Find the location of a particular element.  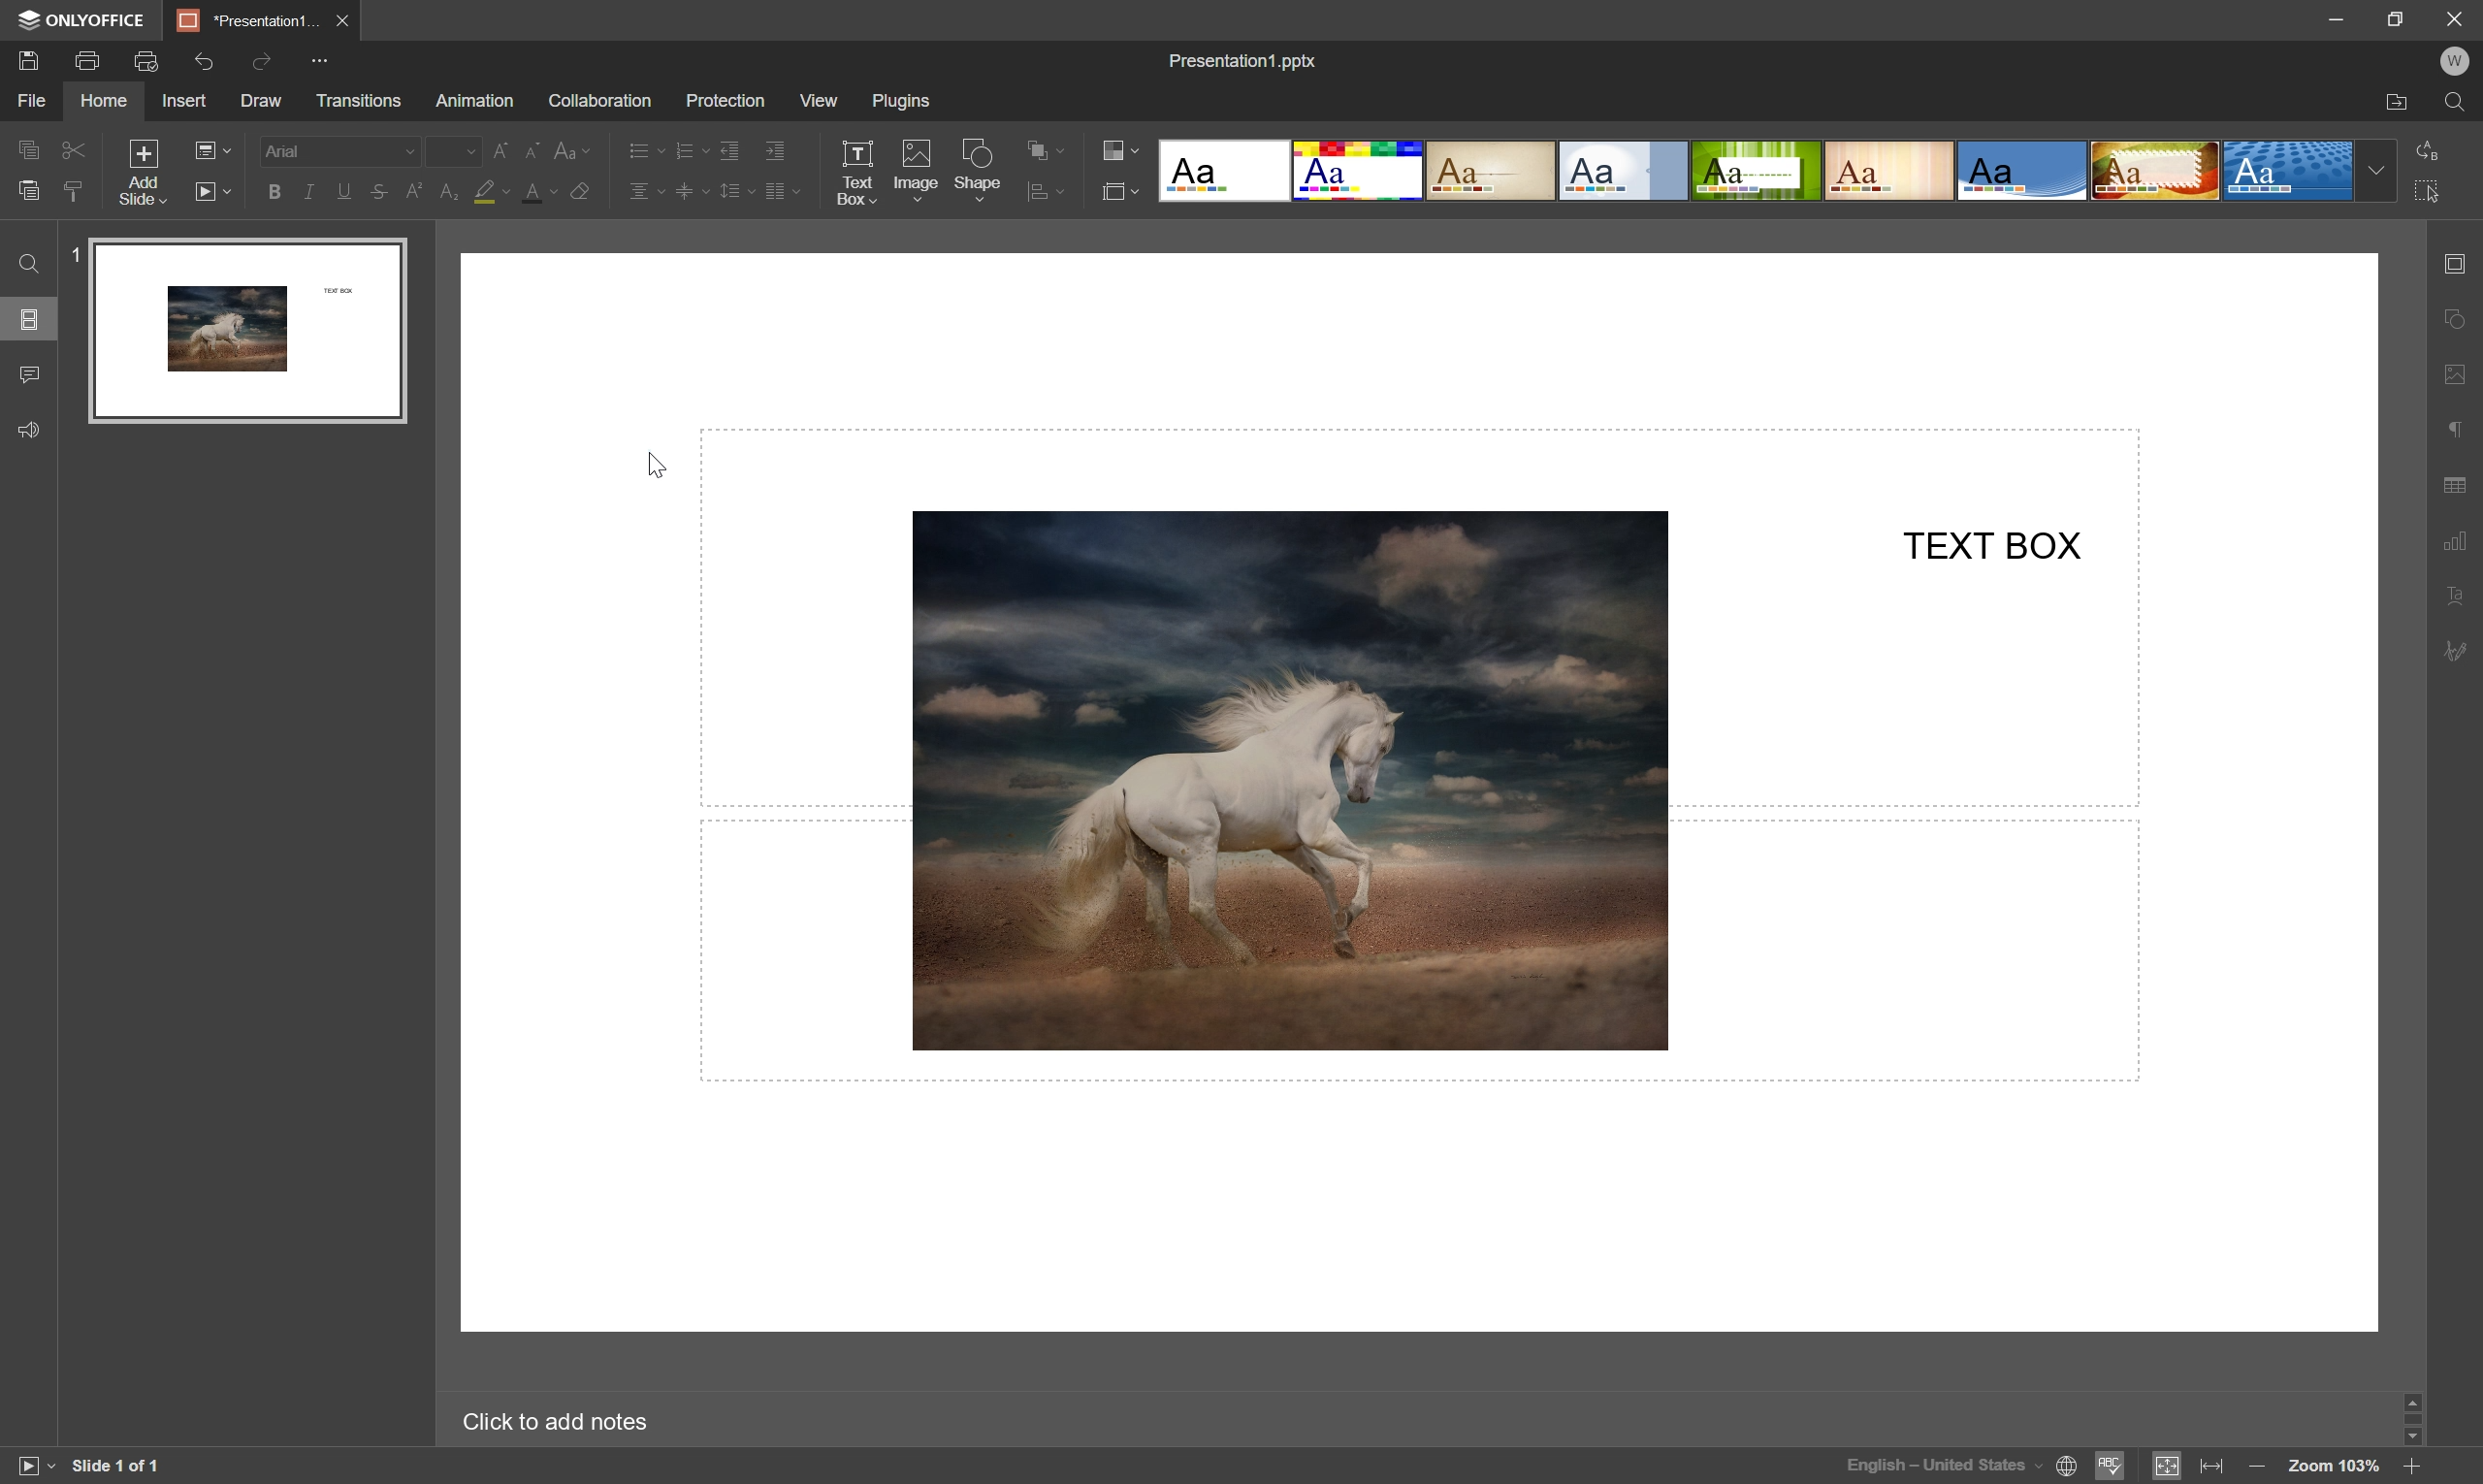

feedback & support is located at coordinates (28, 432).